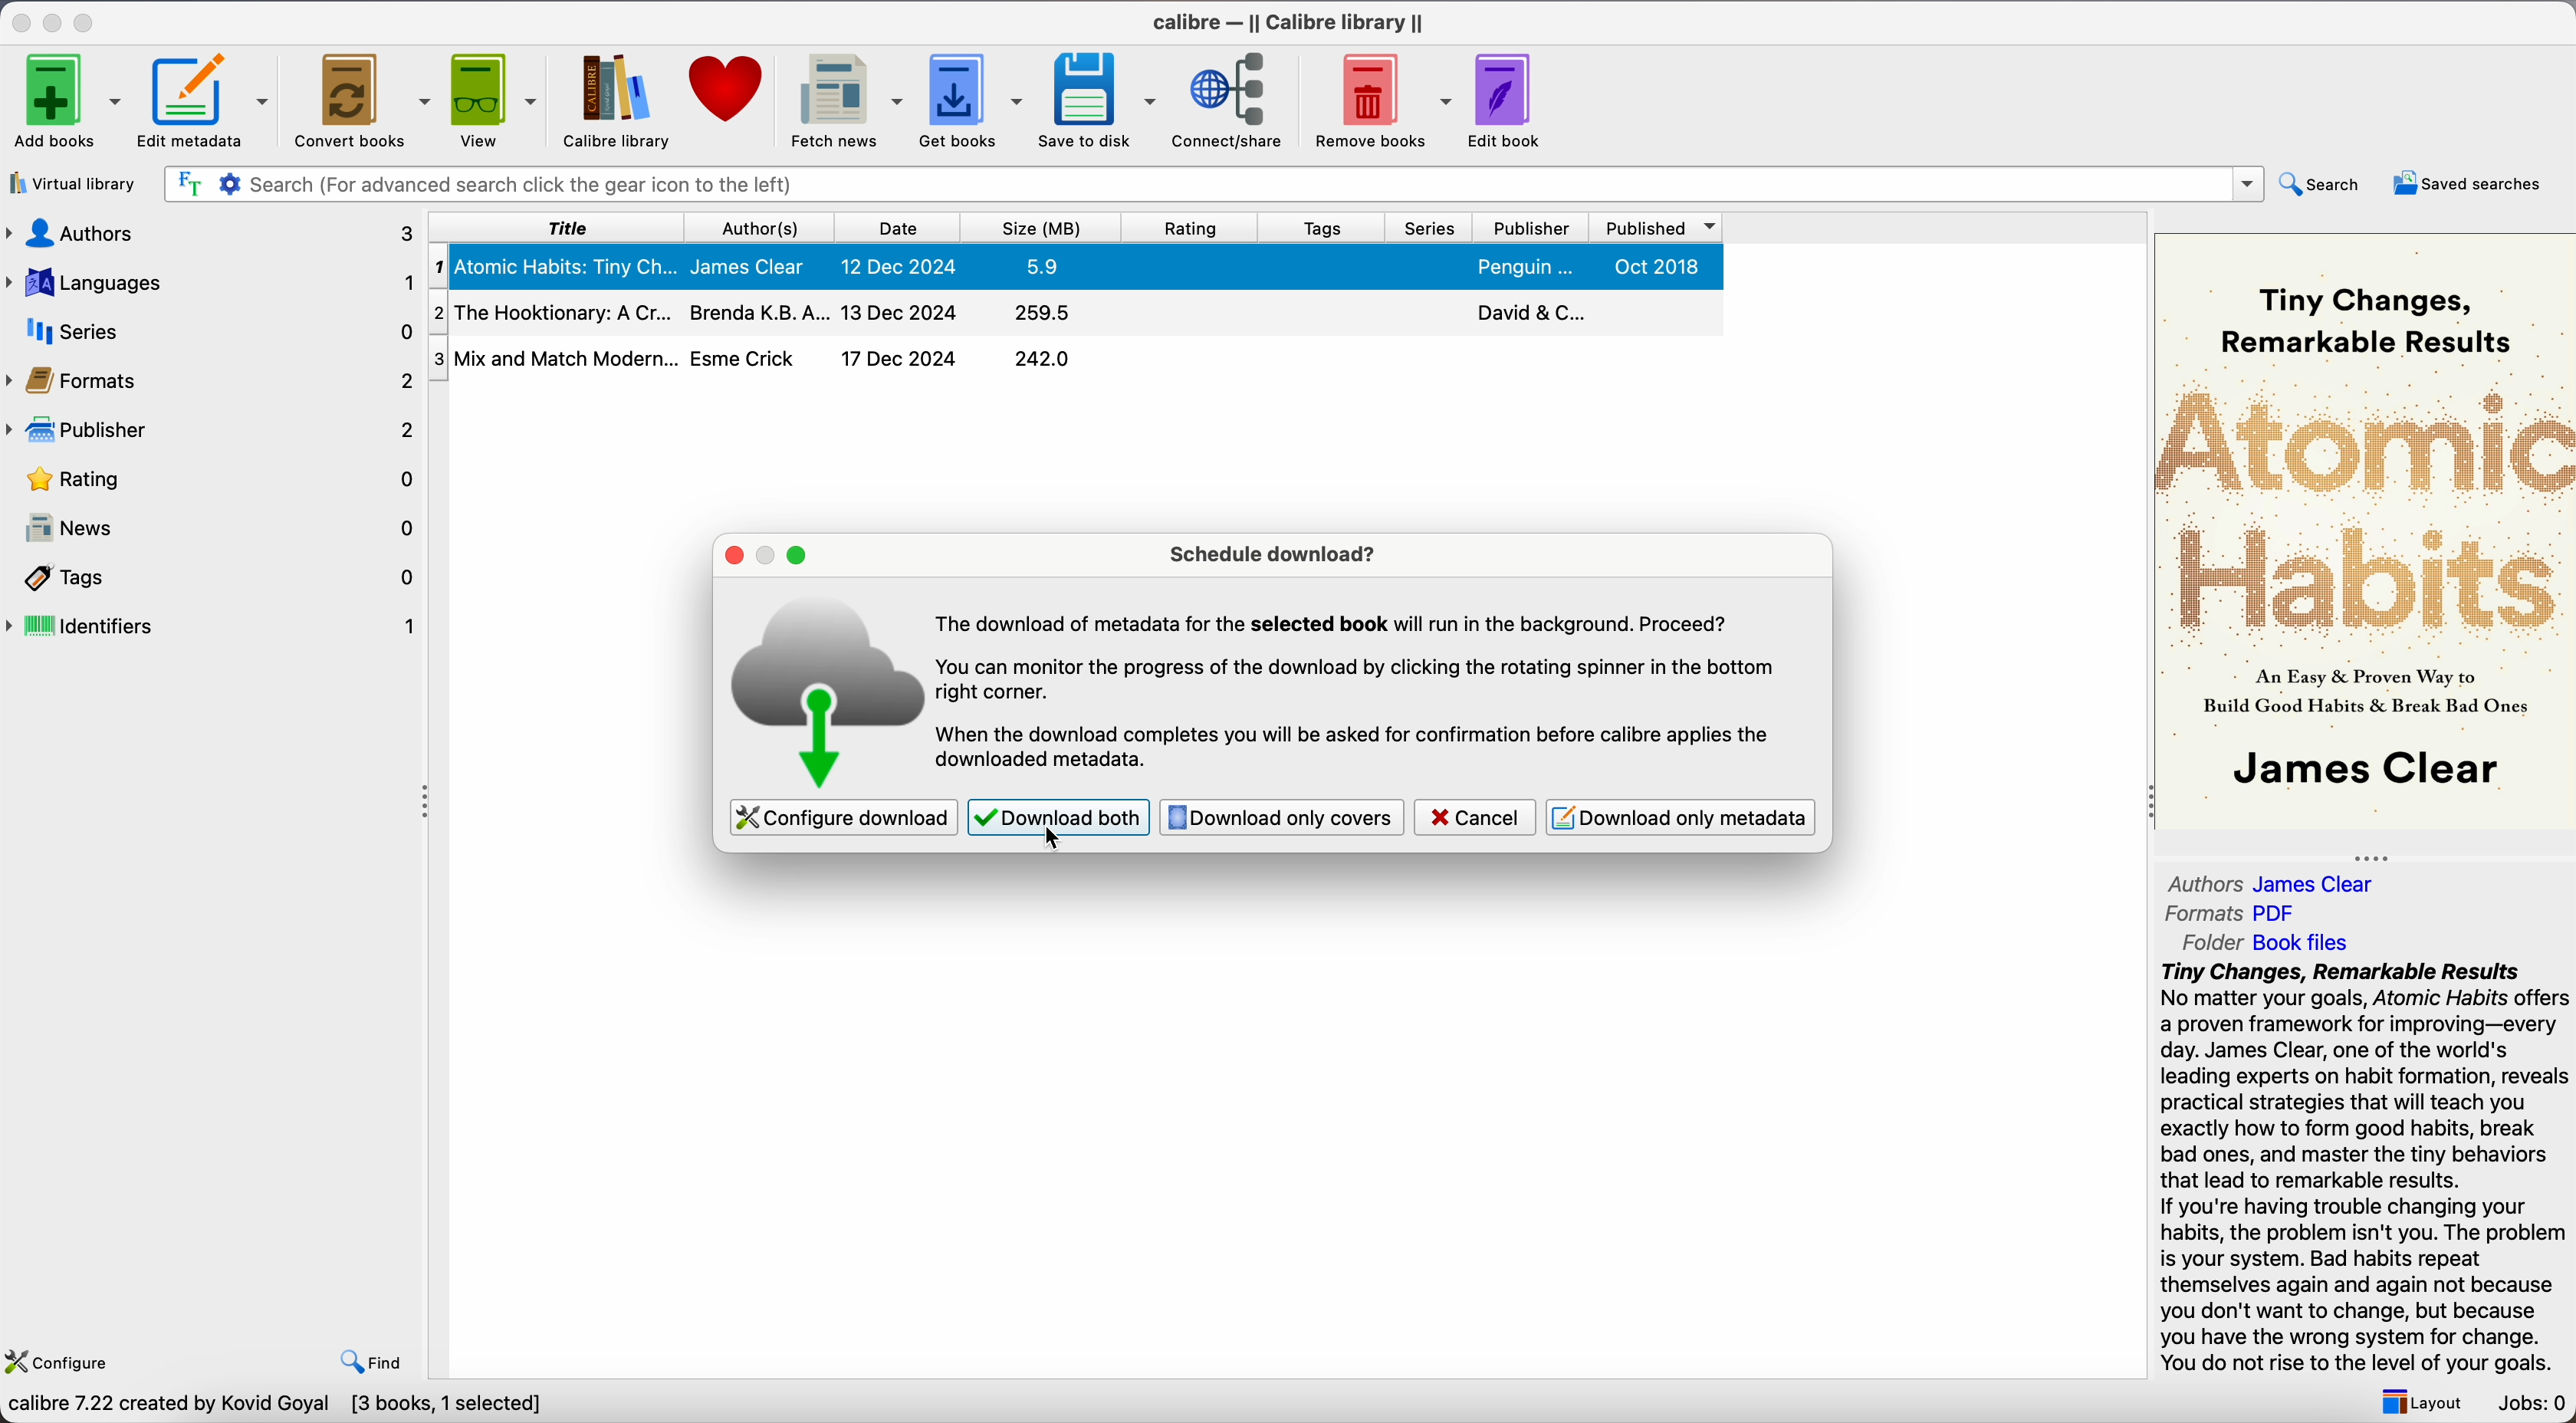 The width and height of the screenshot is (2576, 1423). Describe the element at coordinates (2276, 881) in the screenshot. I see `Authors James Clear` at that location.